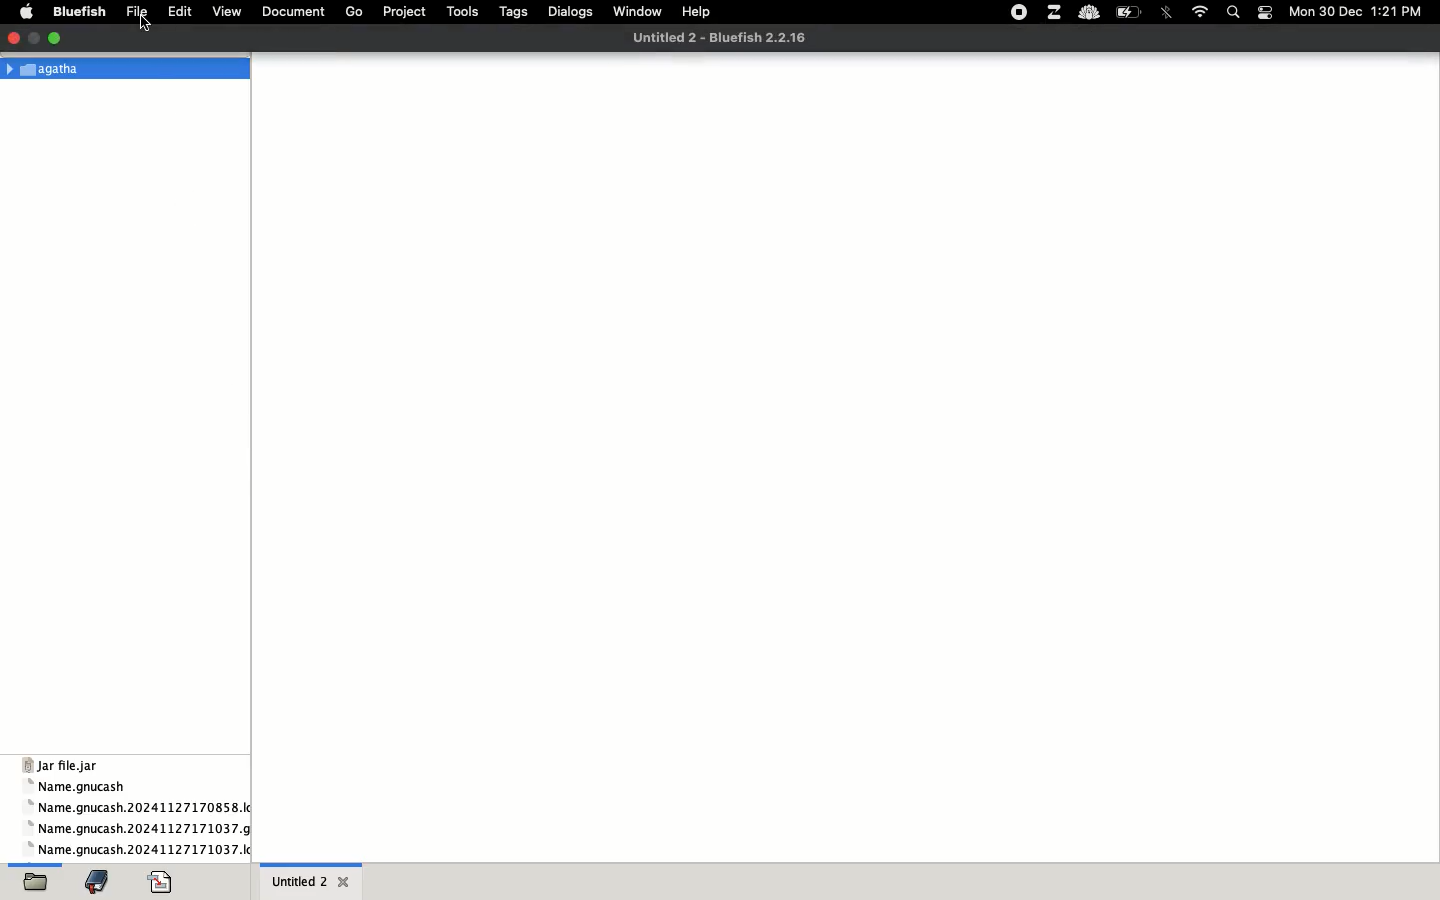 The image size is (1440, 900). I want to click on bluetooth, so click(1168, 12).